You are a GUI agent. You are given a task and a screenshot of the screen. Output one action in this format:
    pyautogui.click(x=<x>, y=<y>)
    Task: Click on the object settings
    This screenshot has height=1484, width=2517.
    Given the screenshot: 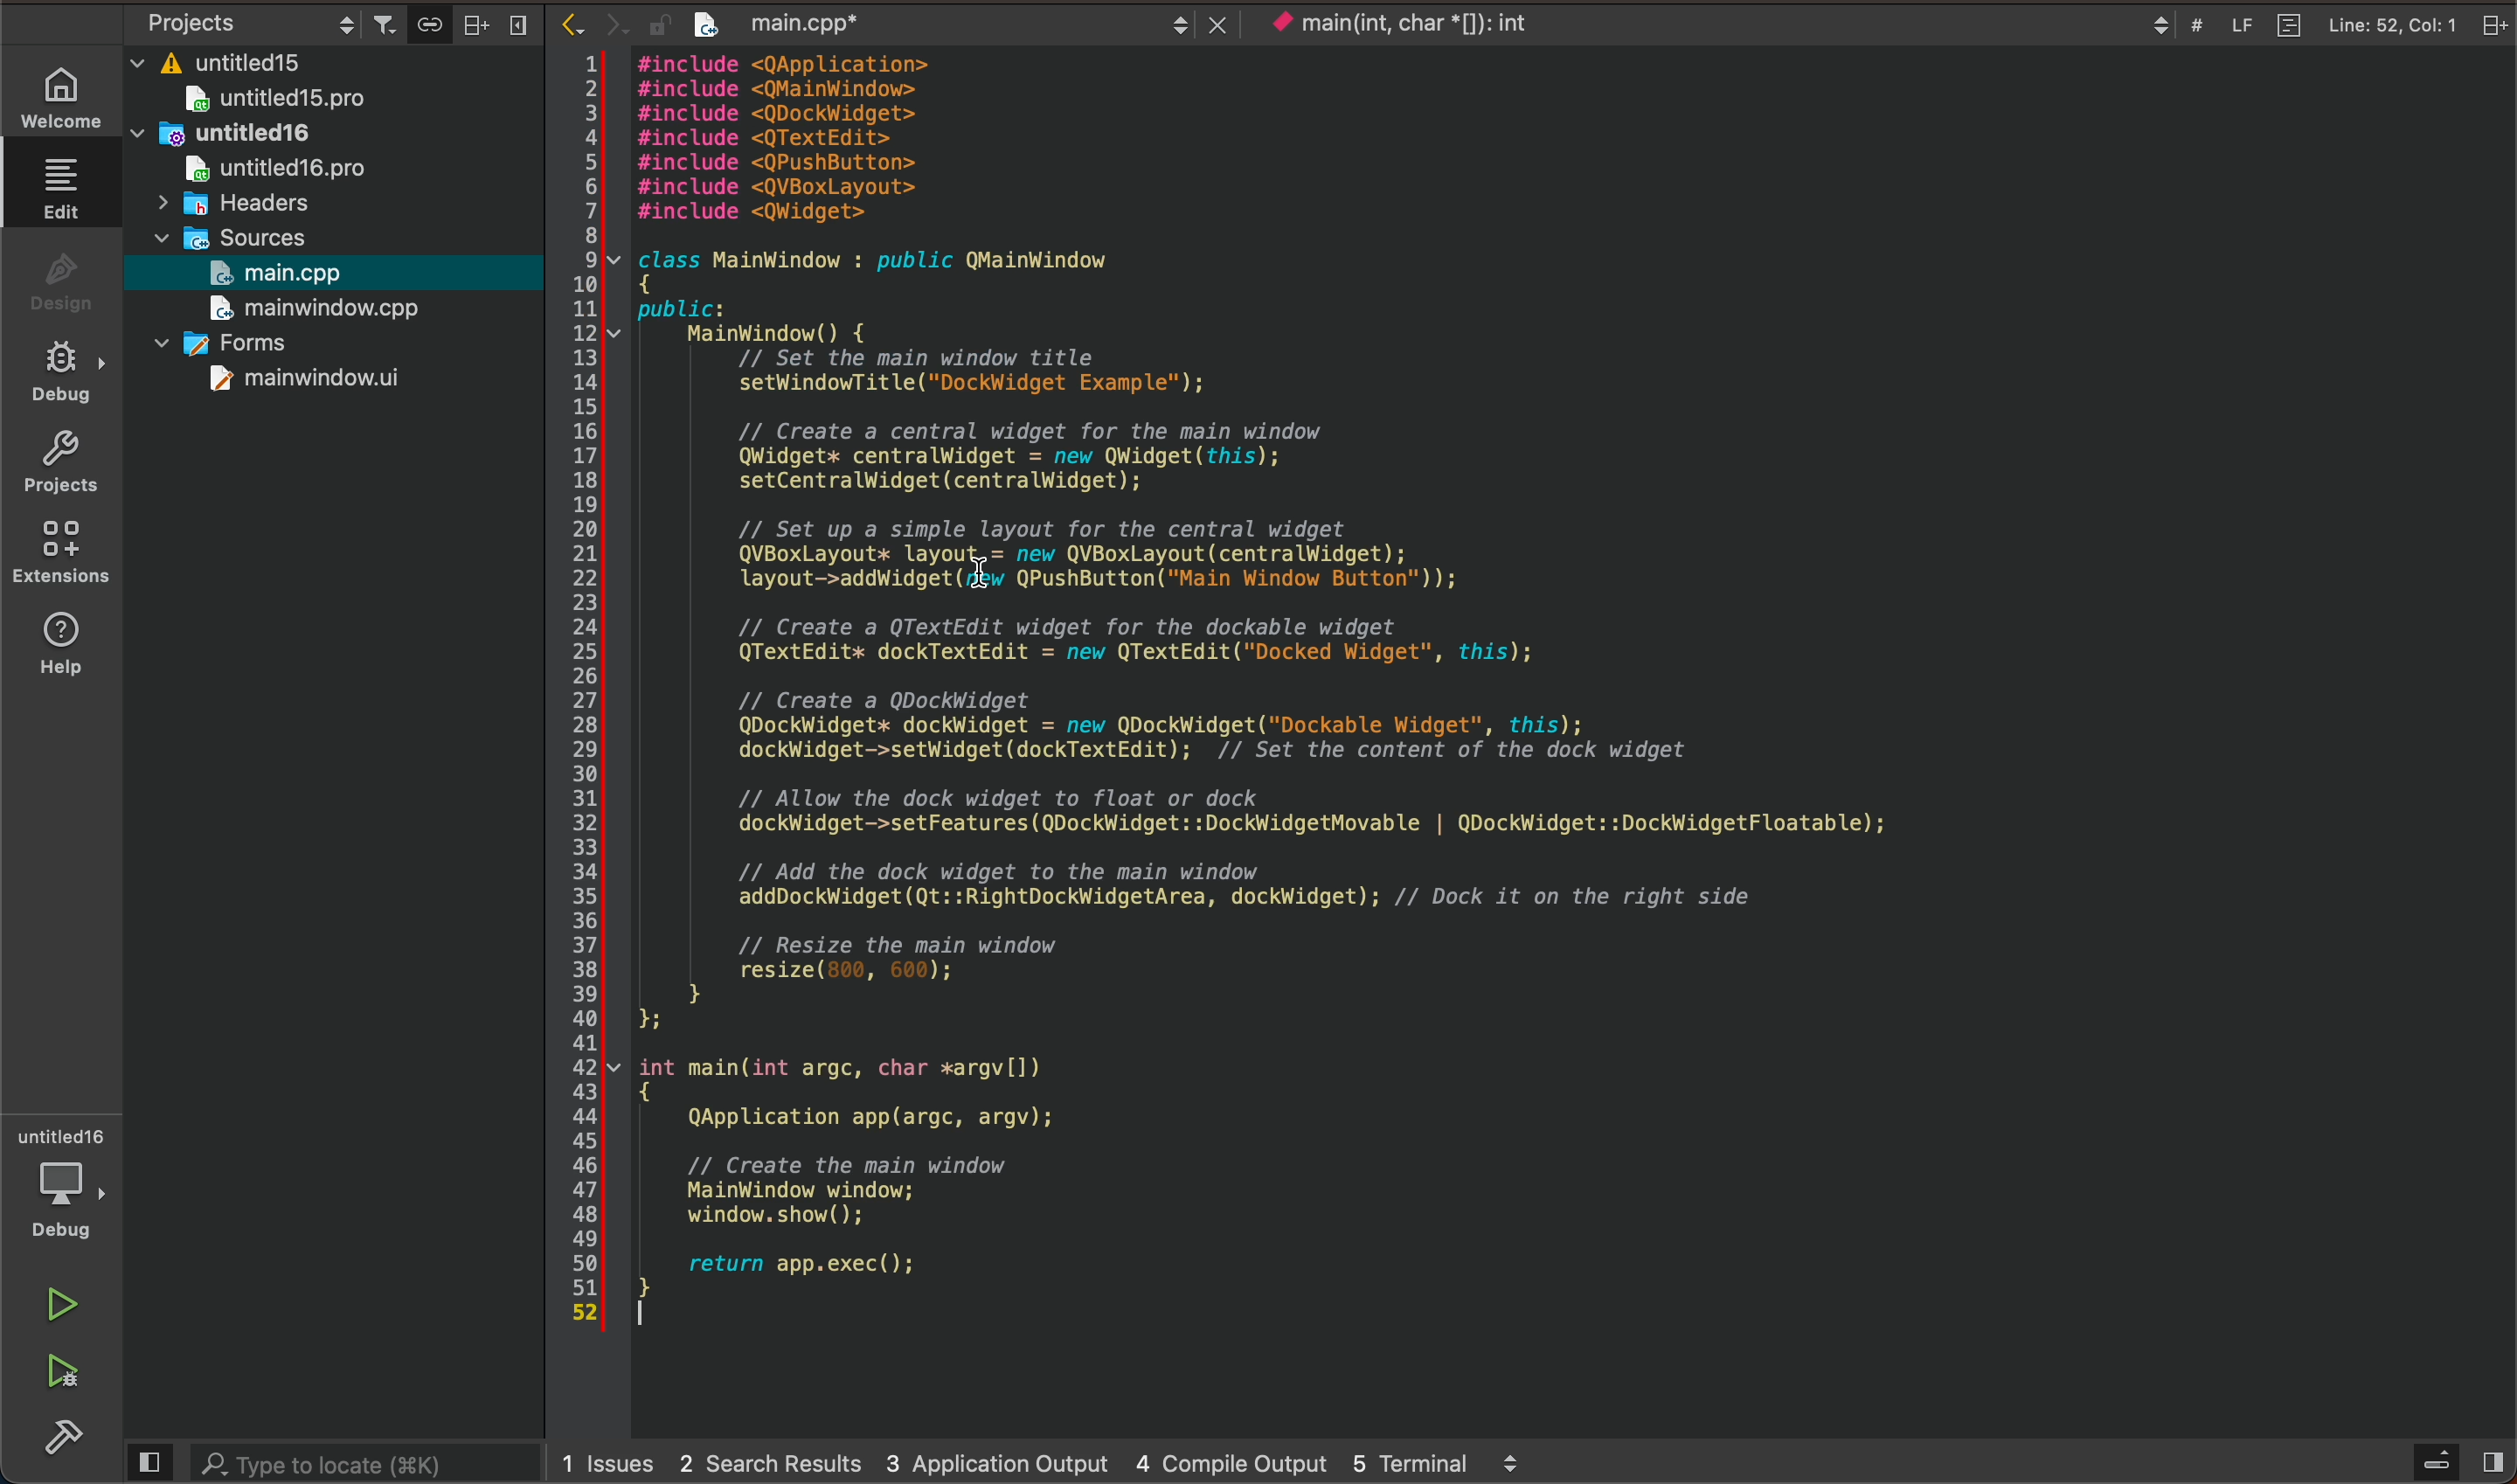 What is the action you would take?
    pyautogui.click(x=254, y=18)
    